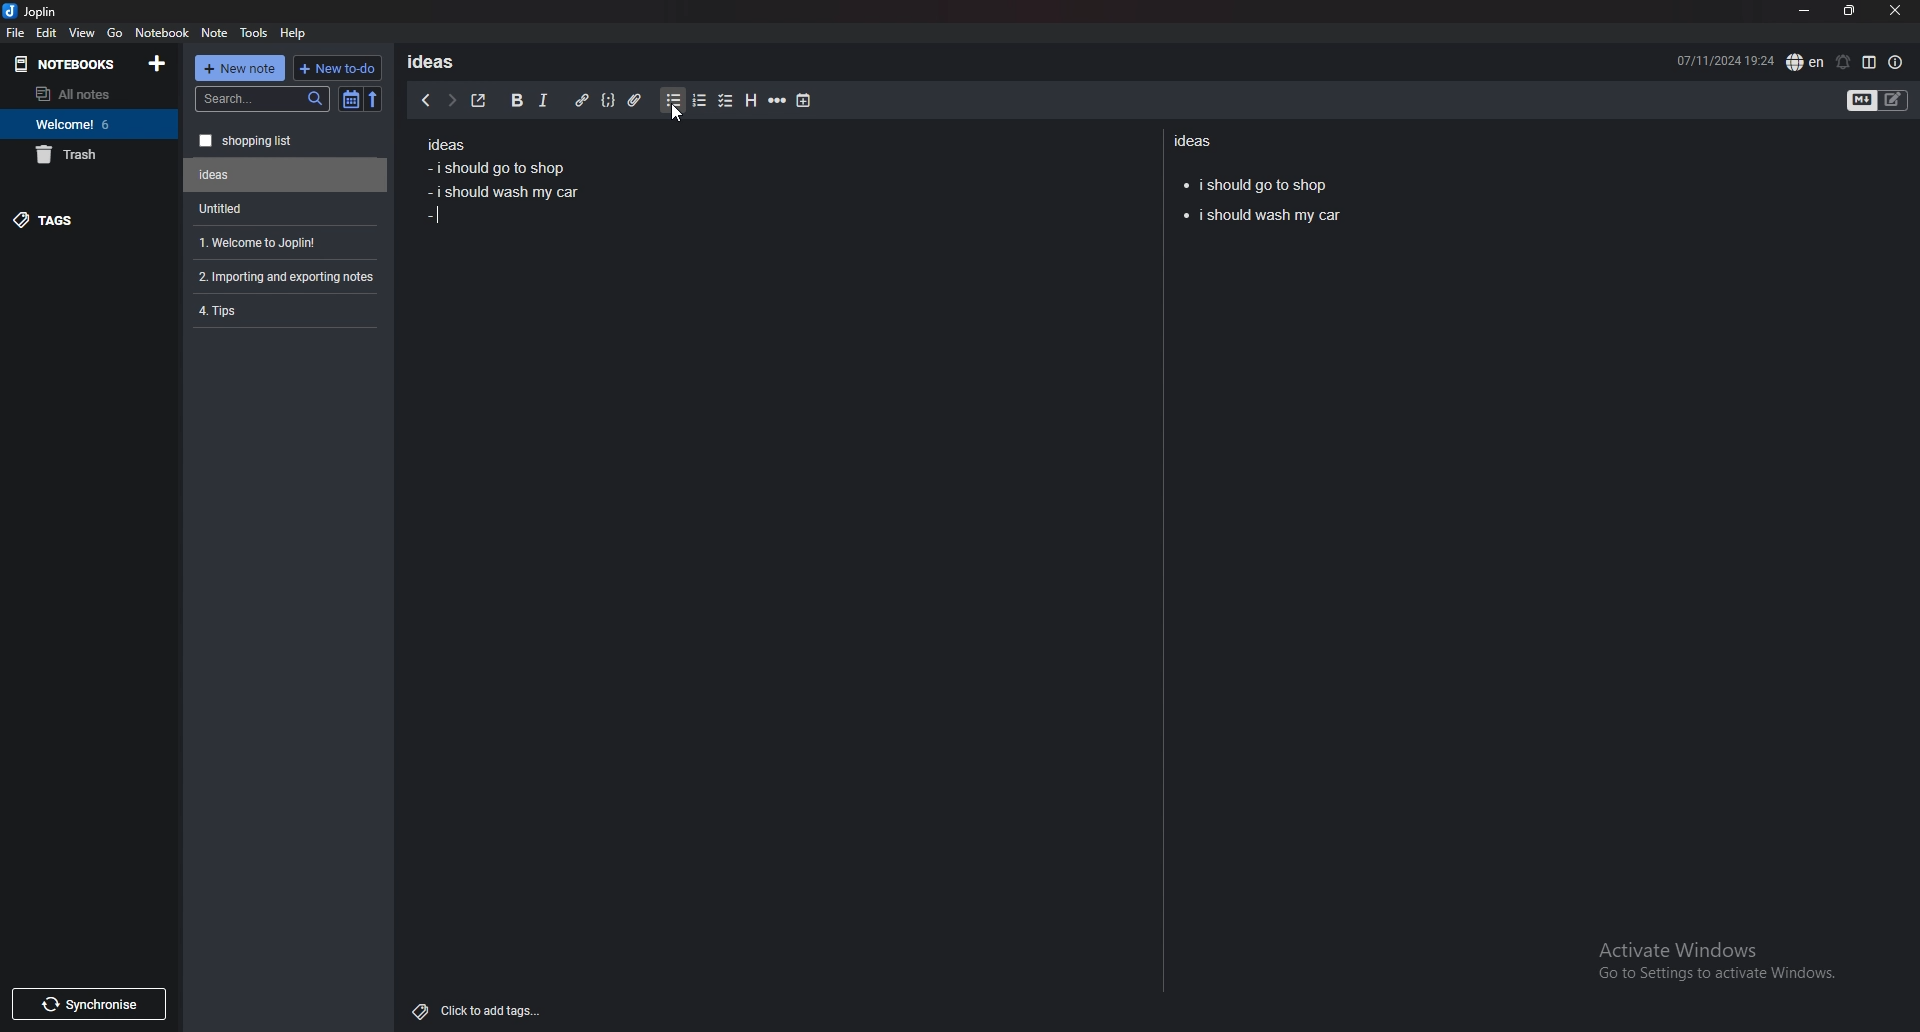  Describe the element at coordinates (46, 33) in the screenshot. I see `edit` at that location.